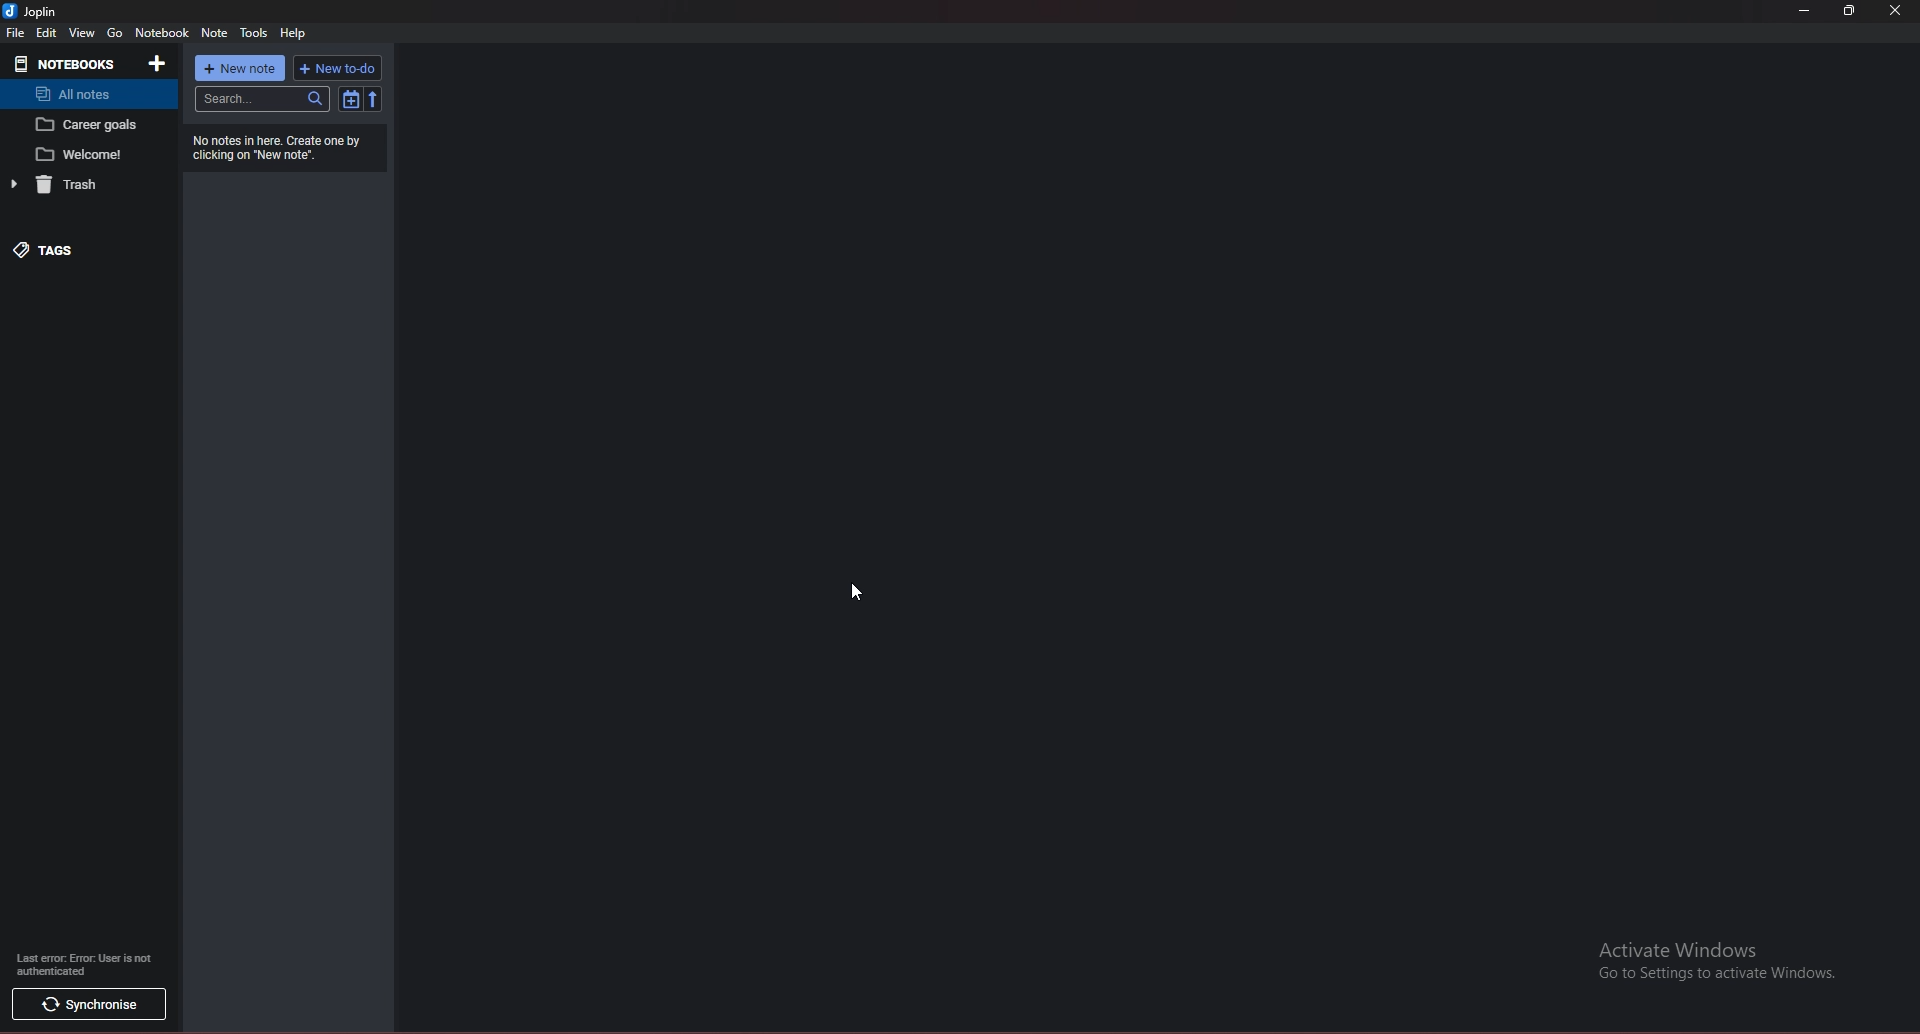 Image resolution: width=1920 pixels, height=1034 pixels. I want to click on welcome, so click(89, 154).